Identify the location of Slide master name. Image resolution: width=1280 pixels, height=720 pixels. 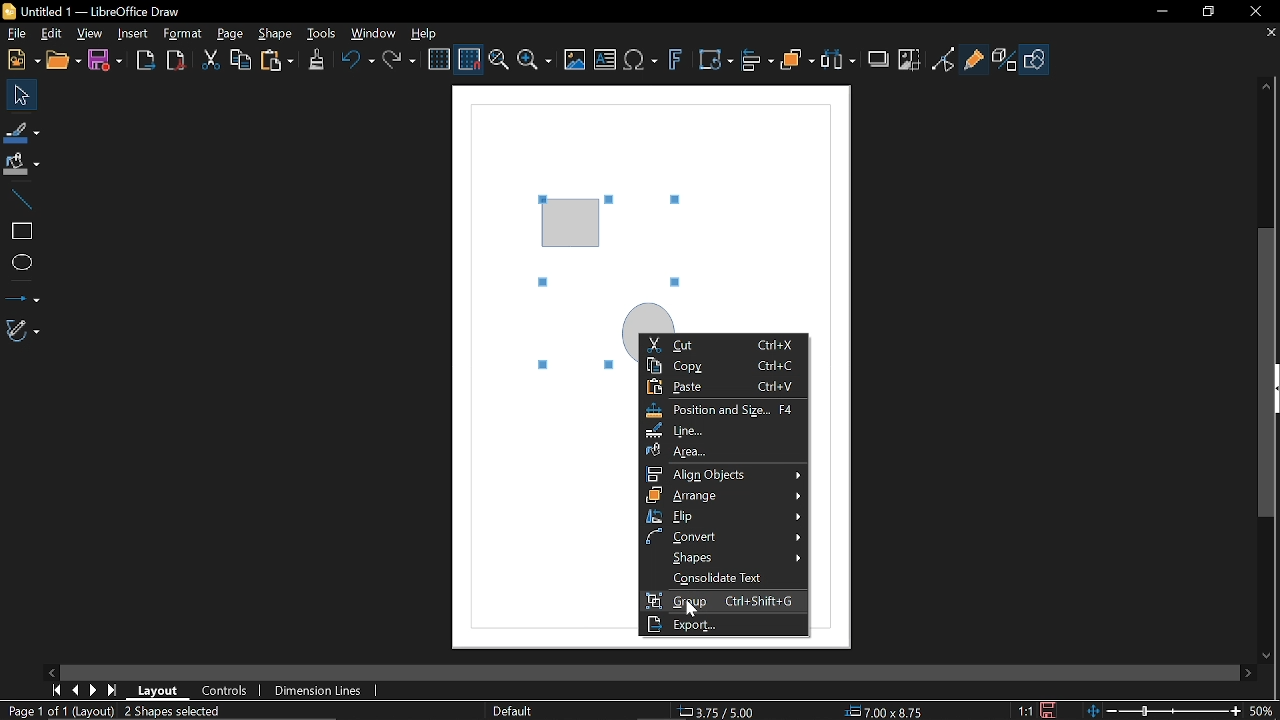
(517, 712).